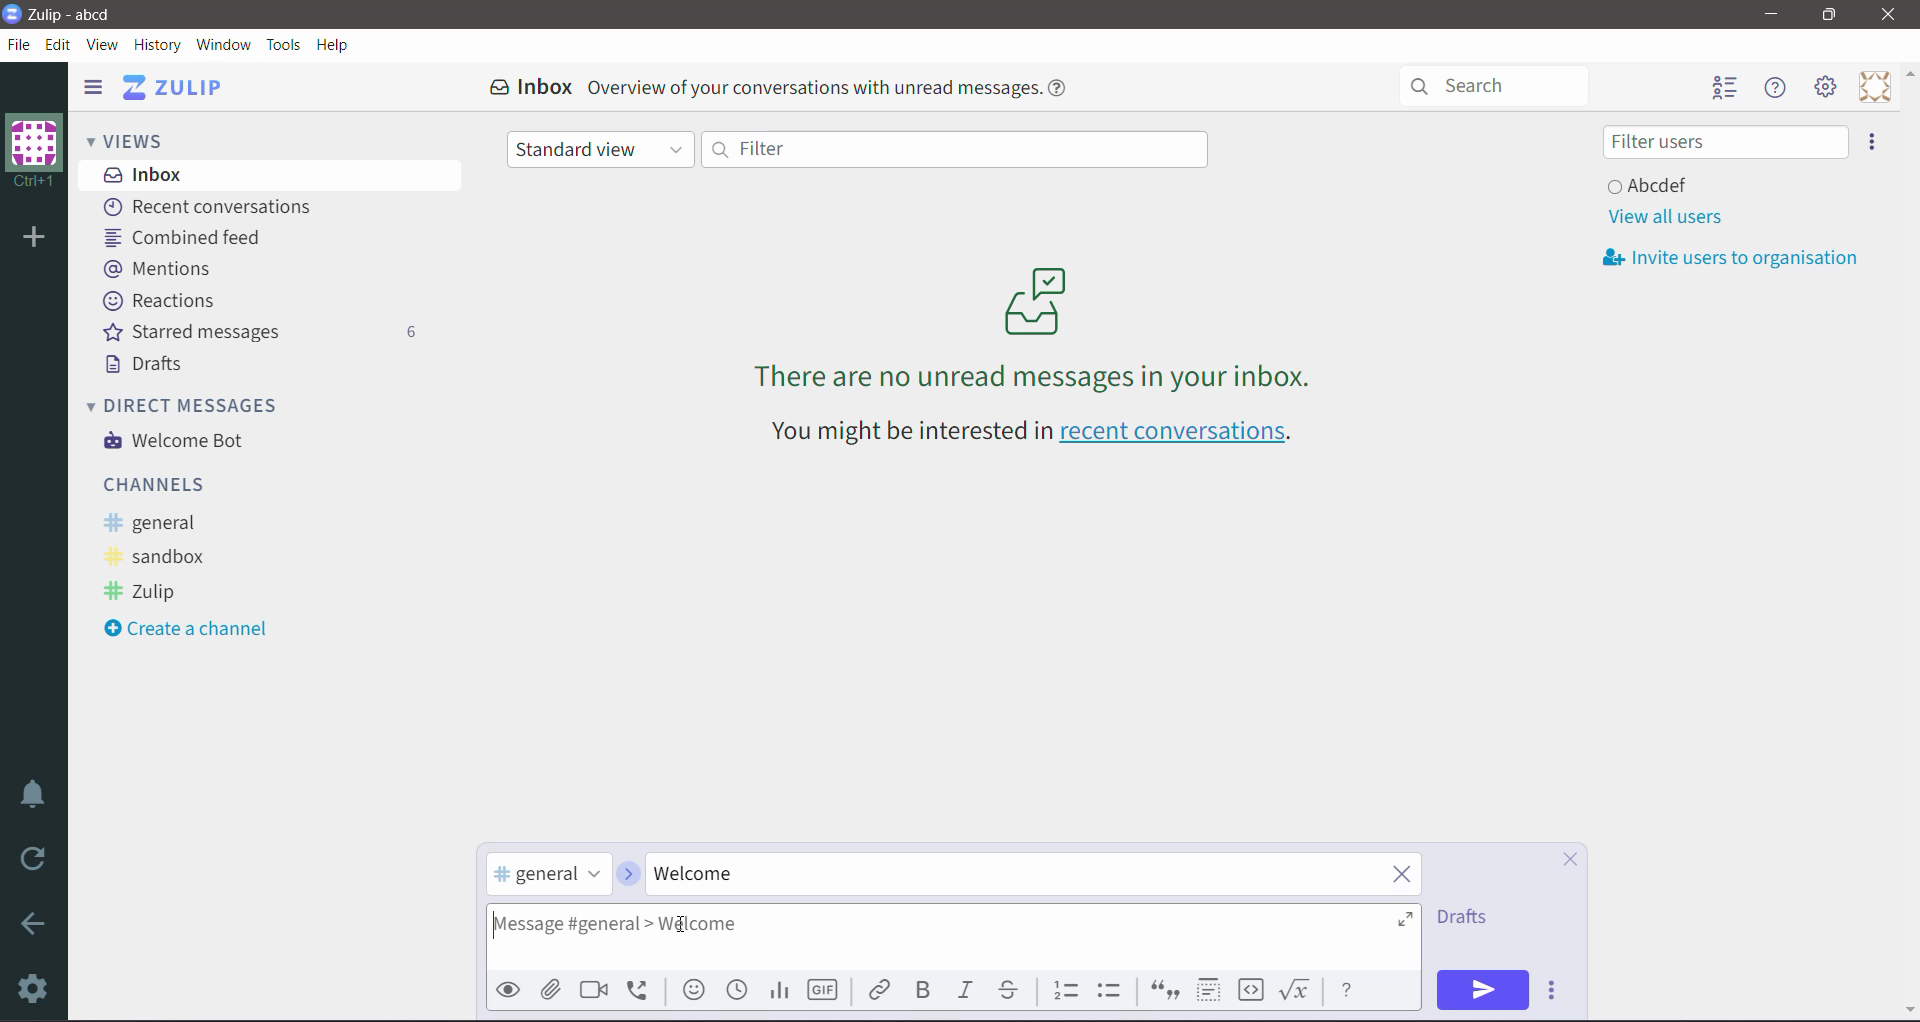 The image size is (1920, 1022). Describe the element at coordinates (12, 12) in the screenshot. I see `Application Logo` at that location.